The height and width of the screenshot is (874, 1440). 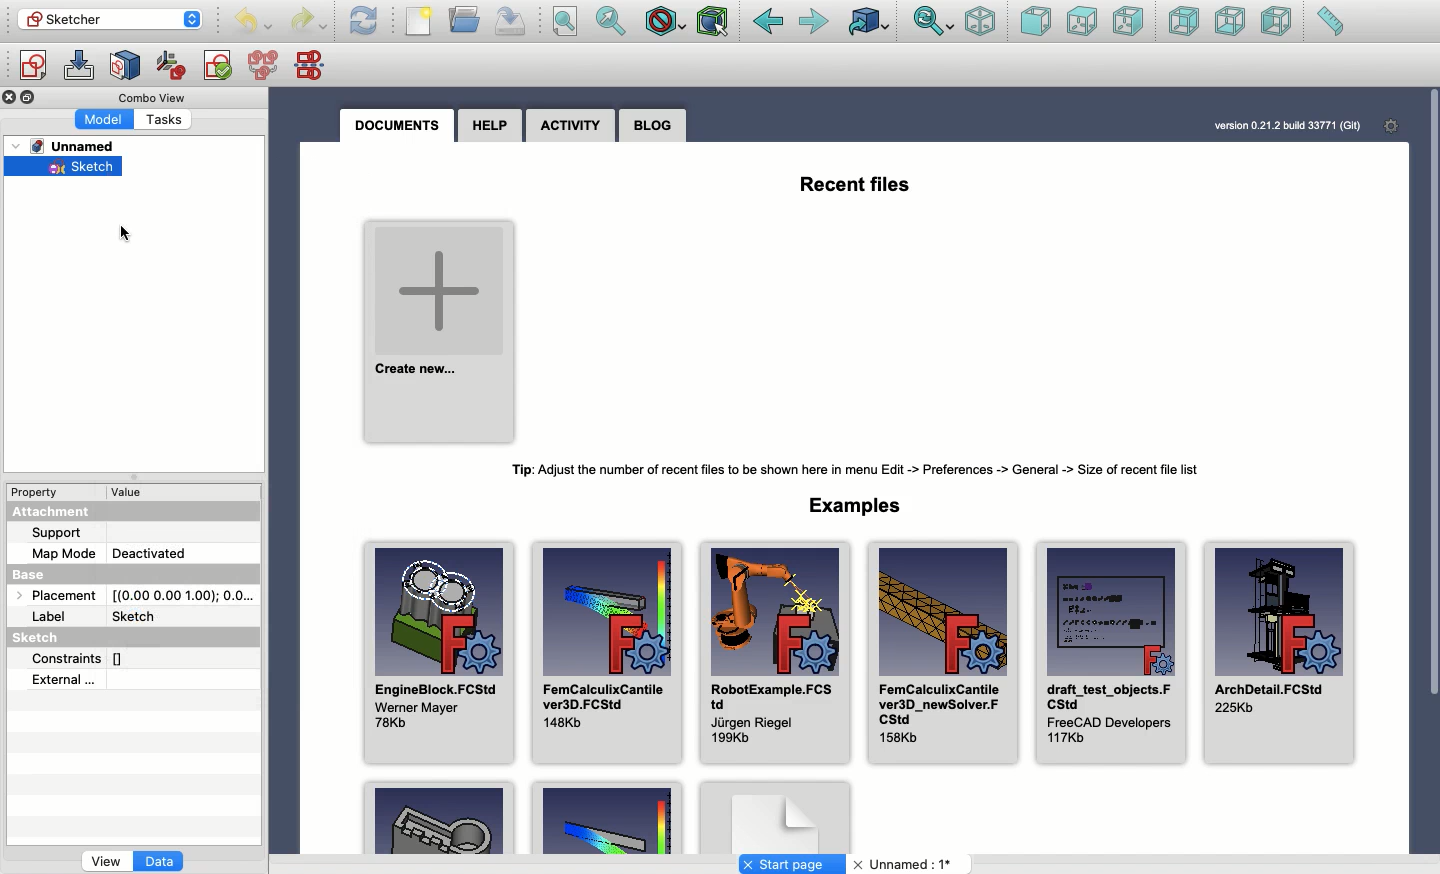 What do you see at coordinates (153, 97) in the screenshot?
I see `Combo View` at bounding box center [153, 97].